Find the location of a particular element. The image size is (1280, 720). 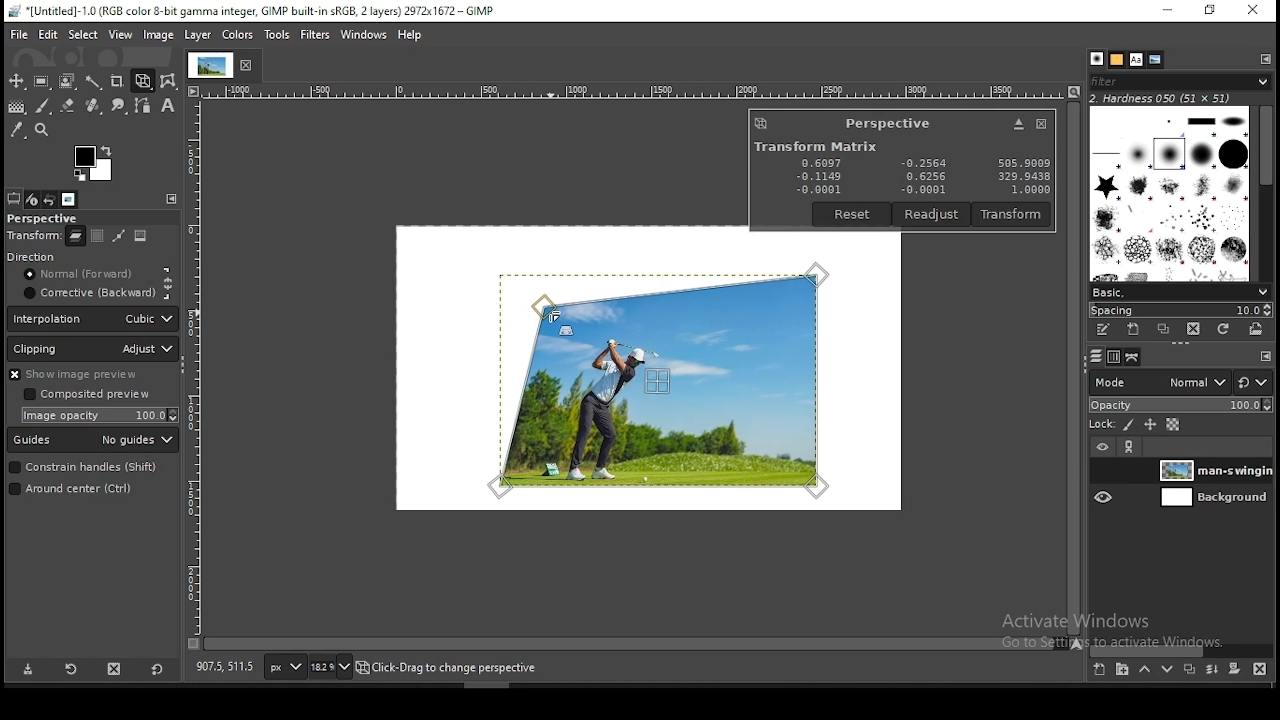

vertical scale is located at coordinates (197, 366).